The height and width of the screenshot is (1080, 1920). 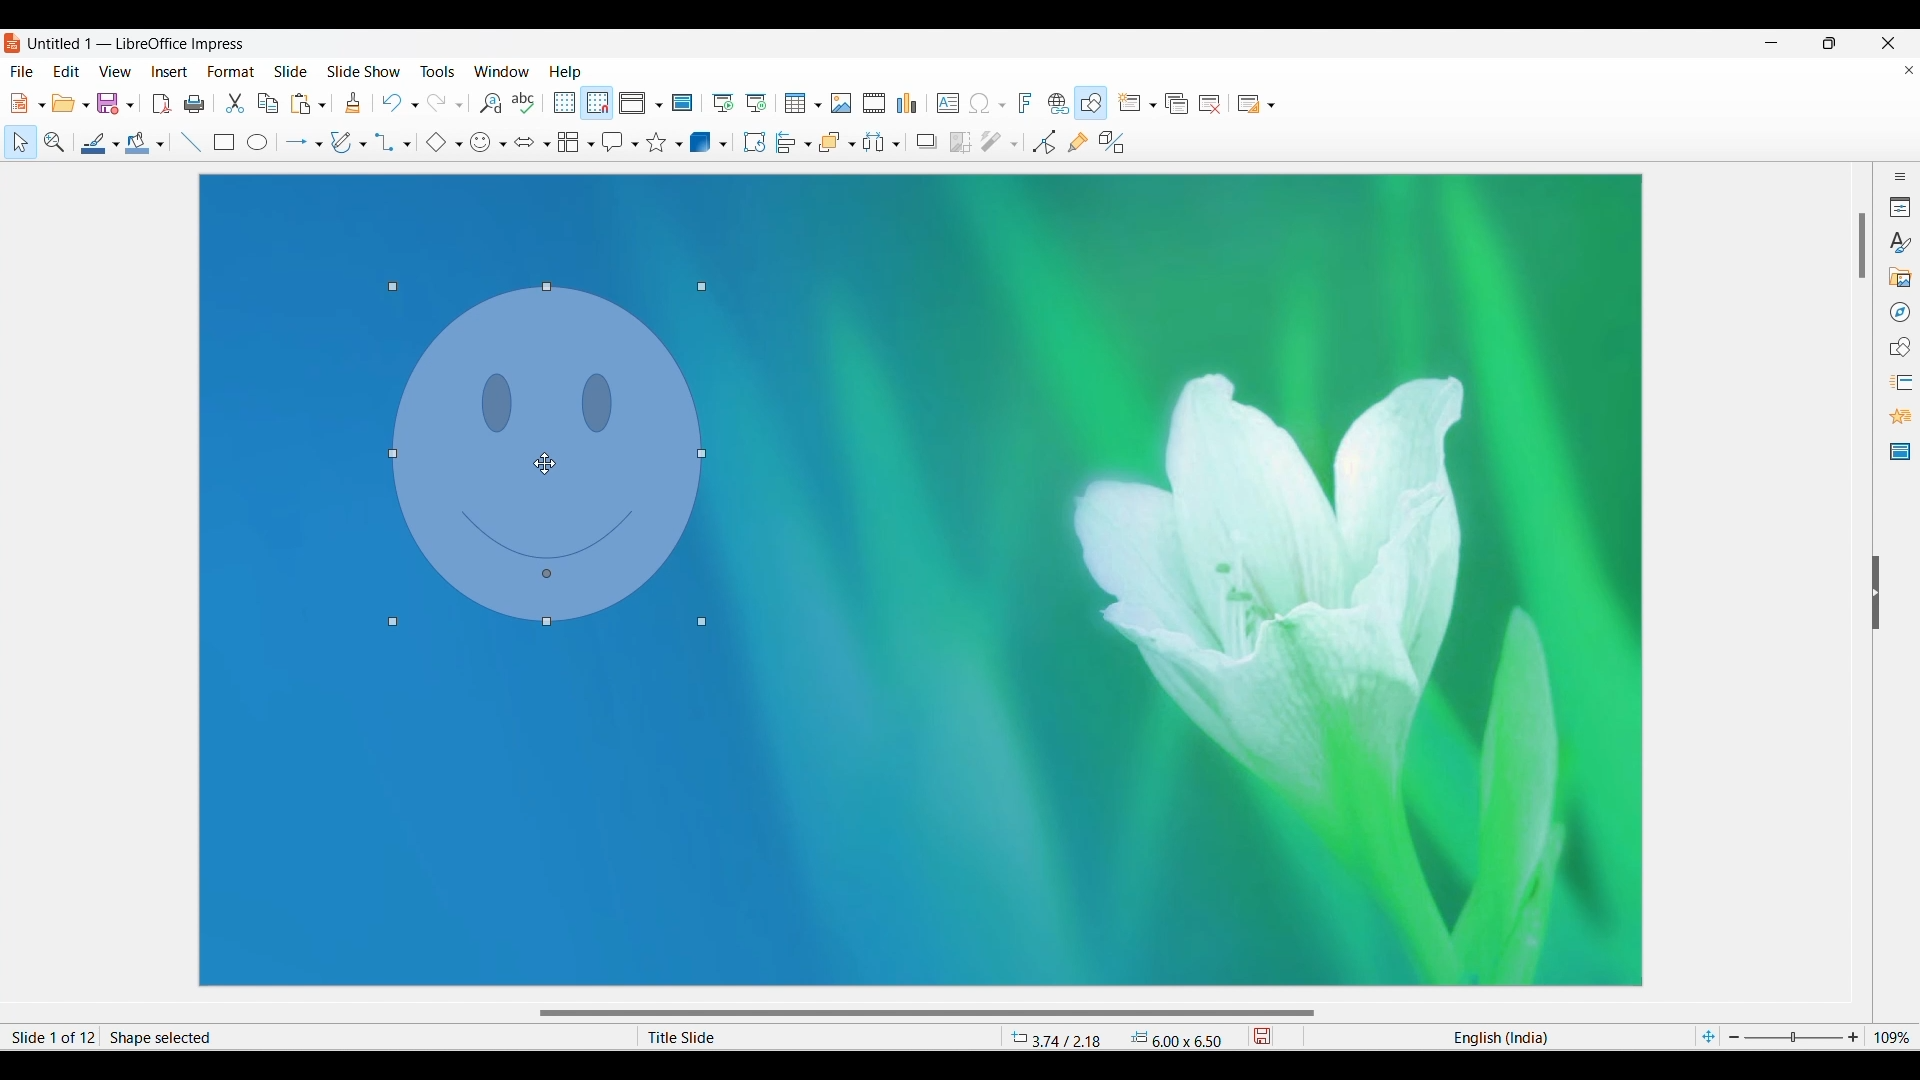 What do you see at coordinates (1044, 142) in the screenshot?
I see `Toggle point edit mode` at bounding box center [1044, 142].